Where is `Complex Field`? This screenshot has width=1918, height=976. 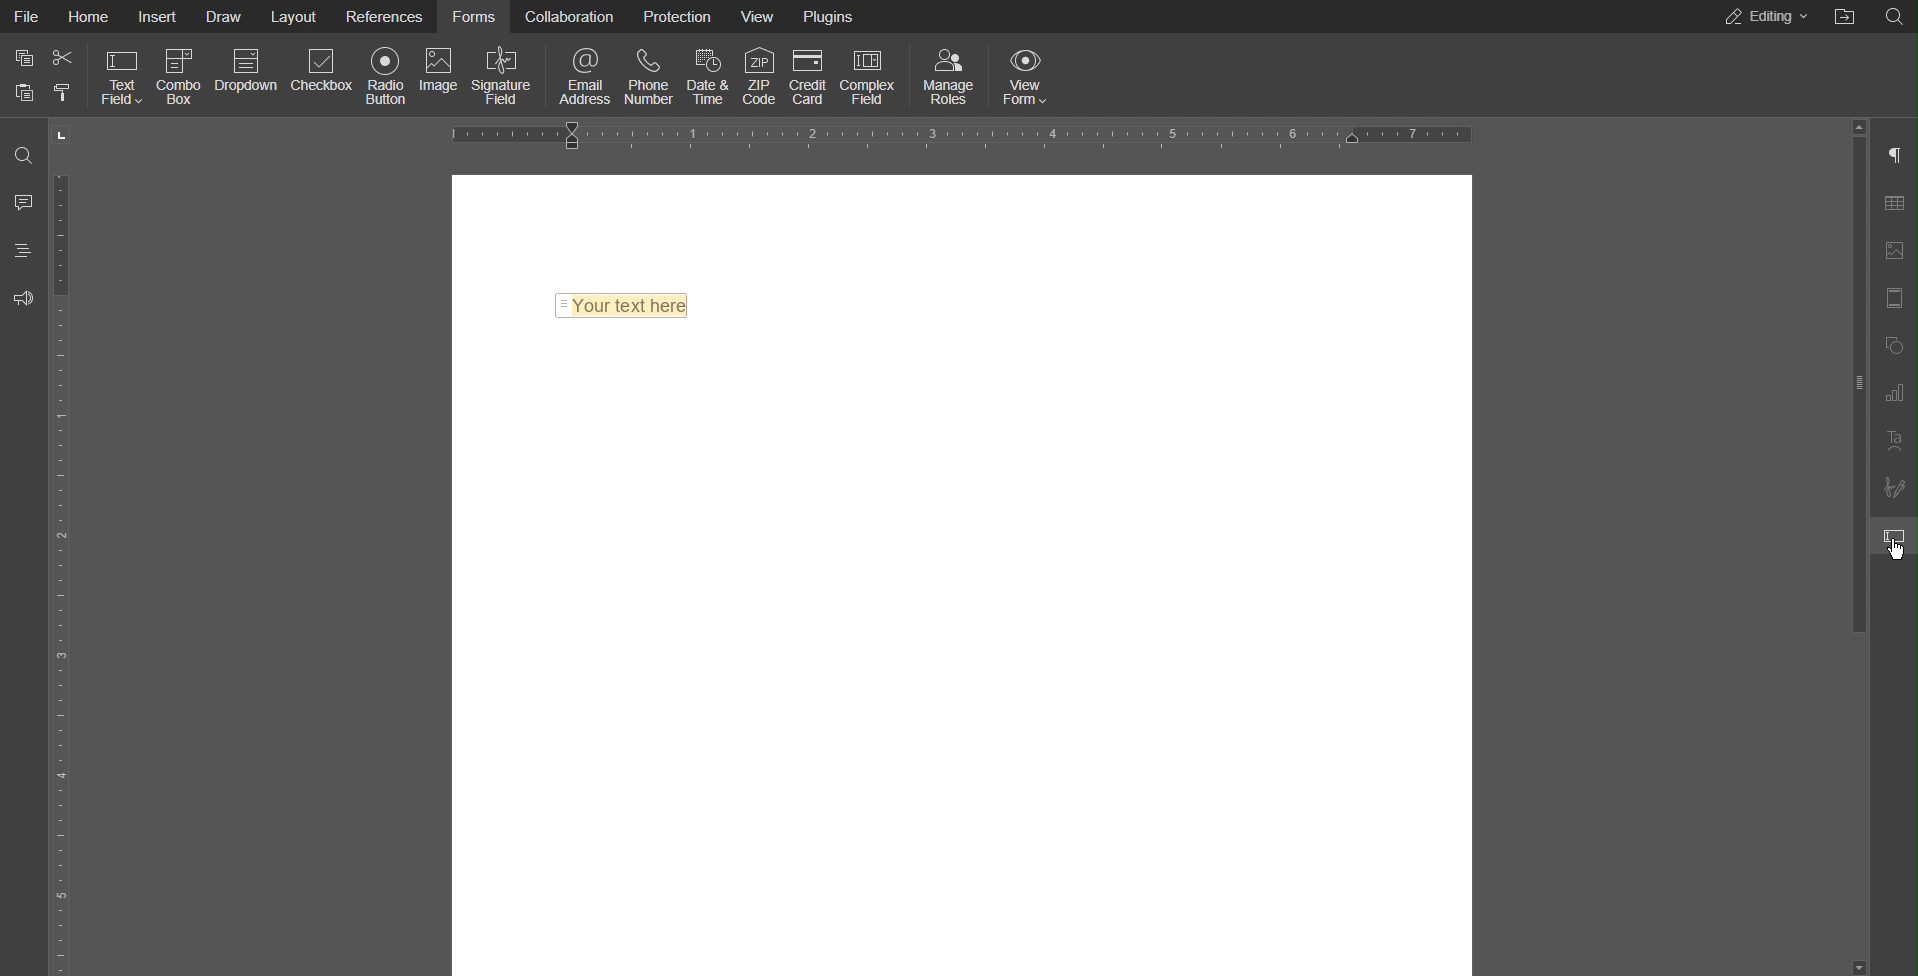
Complex Field is located at coordinates (870, 75).